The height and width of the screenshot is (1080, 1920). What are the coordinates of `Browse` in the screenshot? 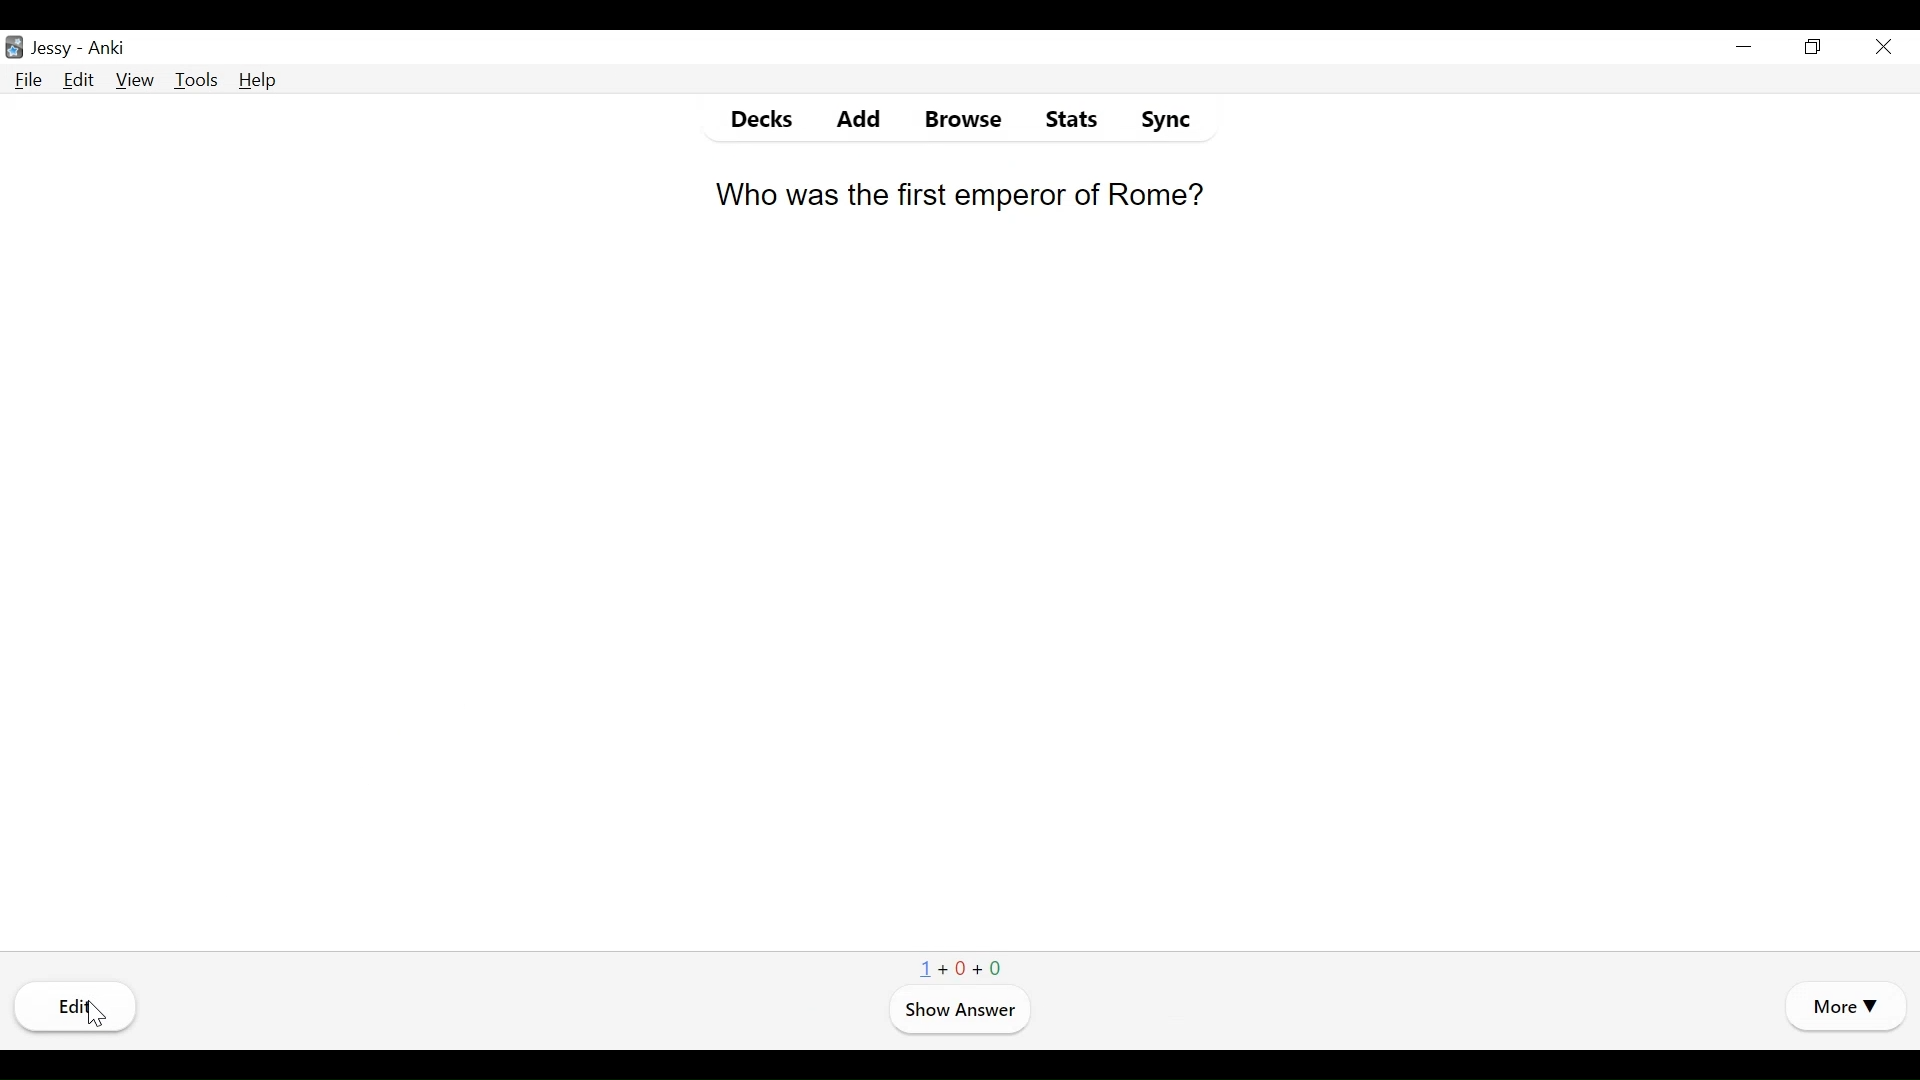 It's located at (957, 119).